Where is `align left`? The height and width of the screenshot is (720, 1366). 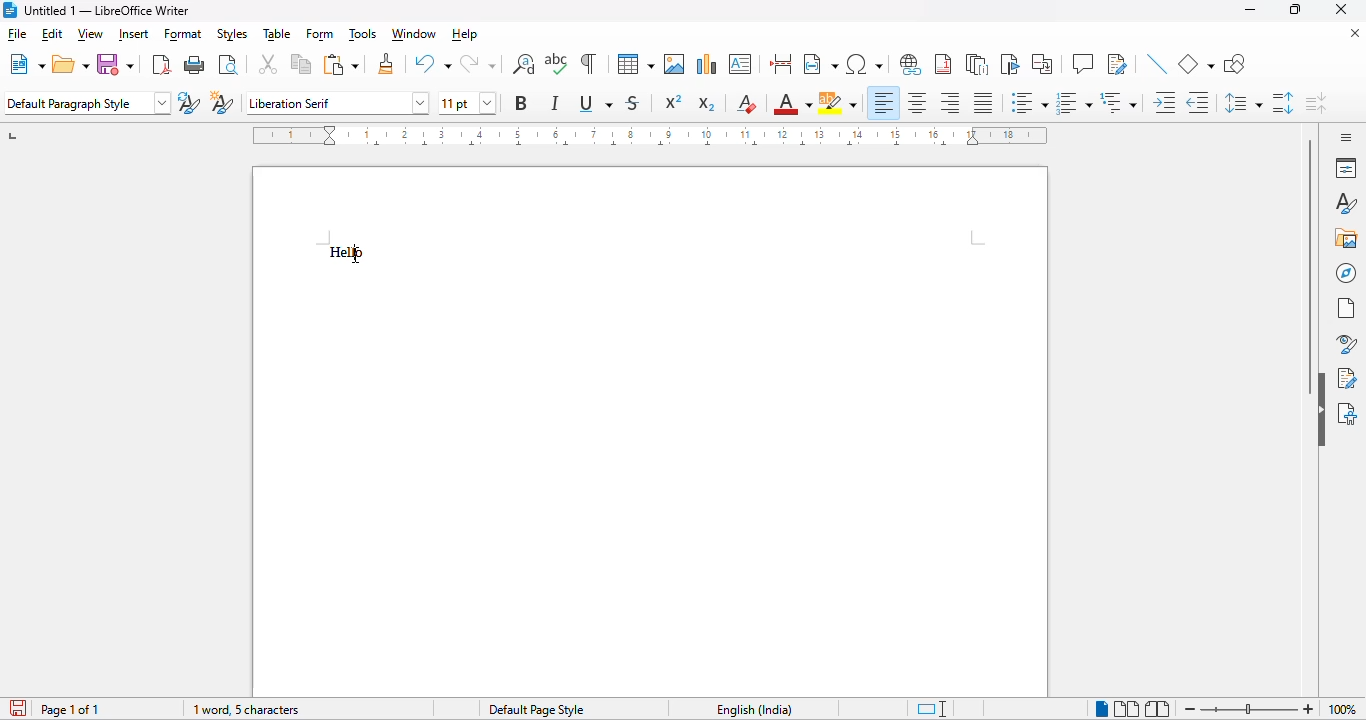
align left is located at coordinates (884, 103).